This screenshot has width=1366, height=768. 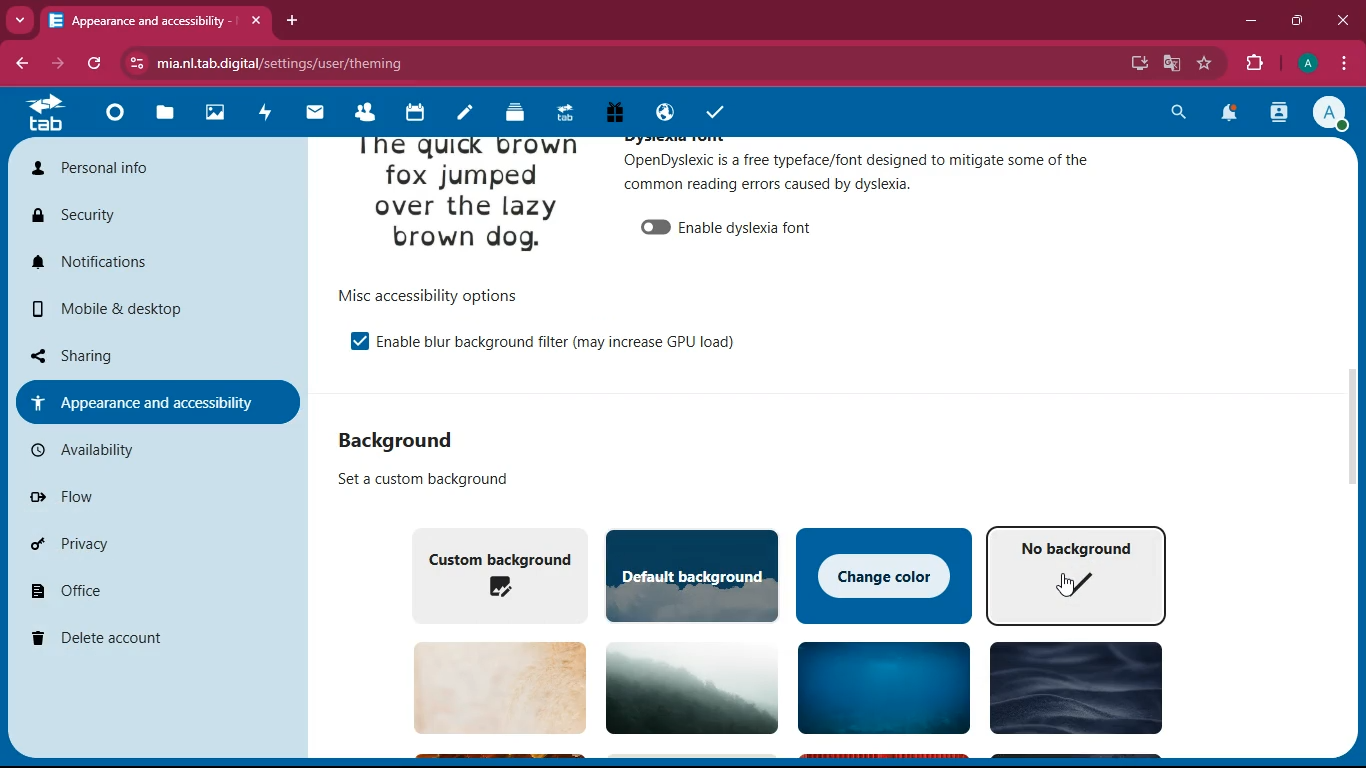 I want to click on mobile, so click(x=155, y=314).